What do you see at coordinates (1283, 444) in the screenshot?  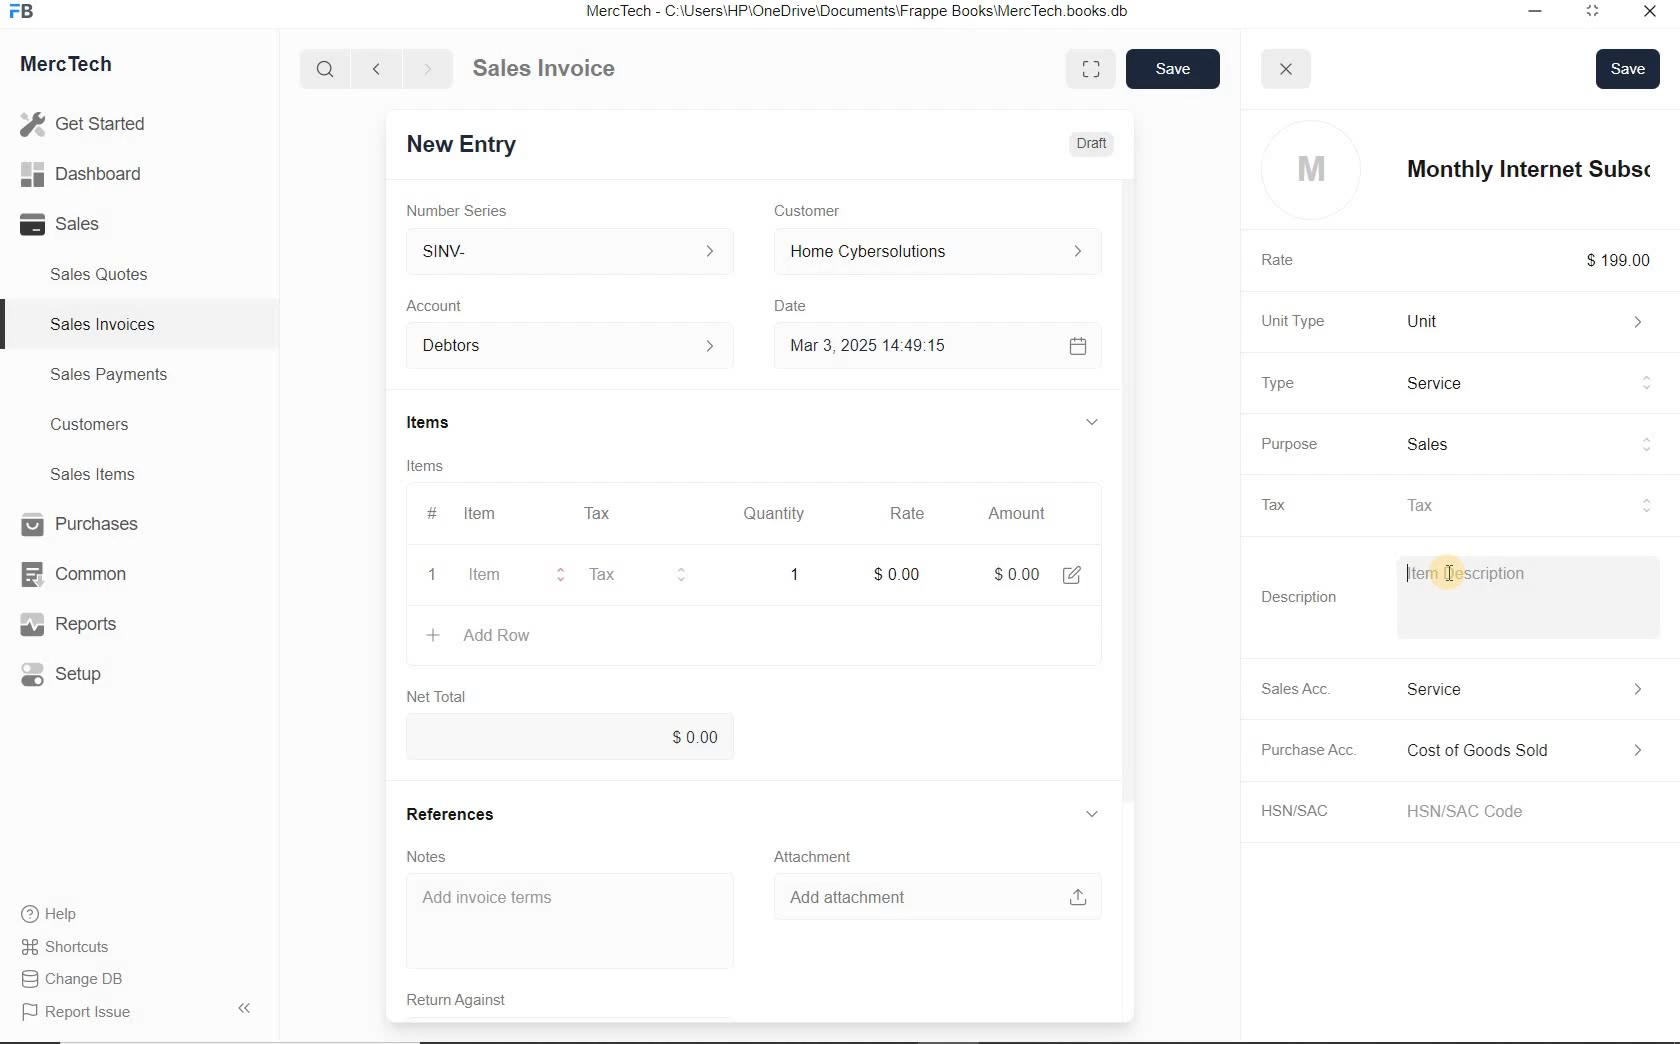 I see `Purpose` at bounding box center [1283, 444].